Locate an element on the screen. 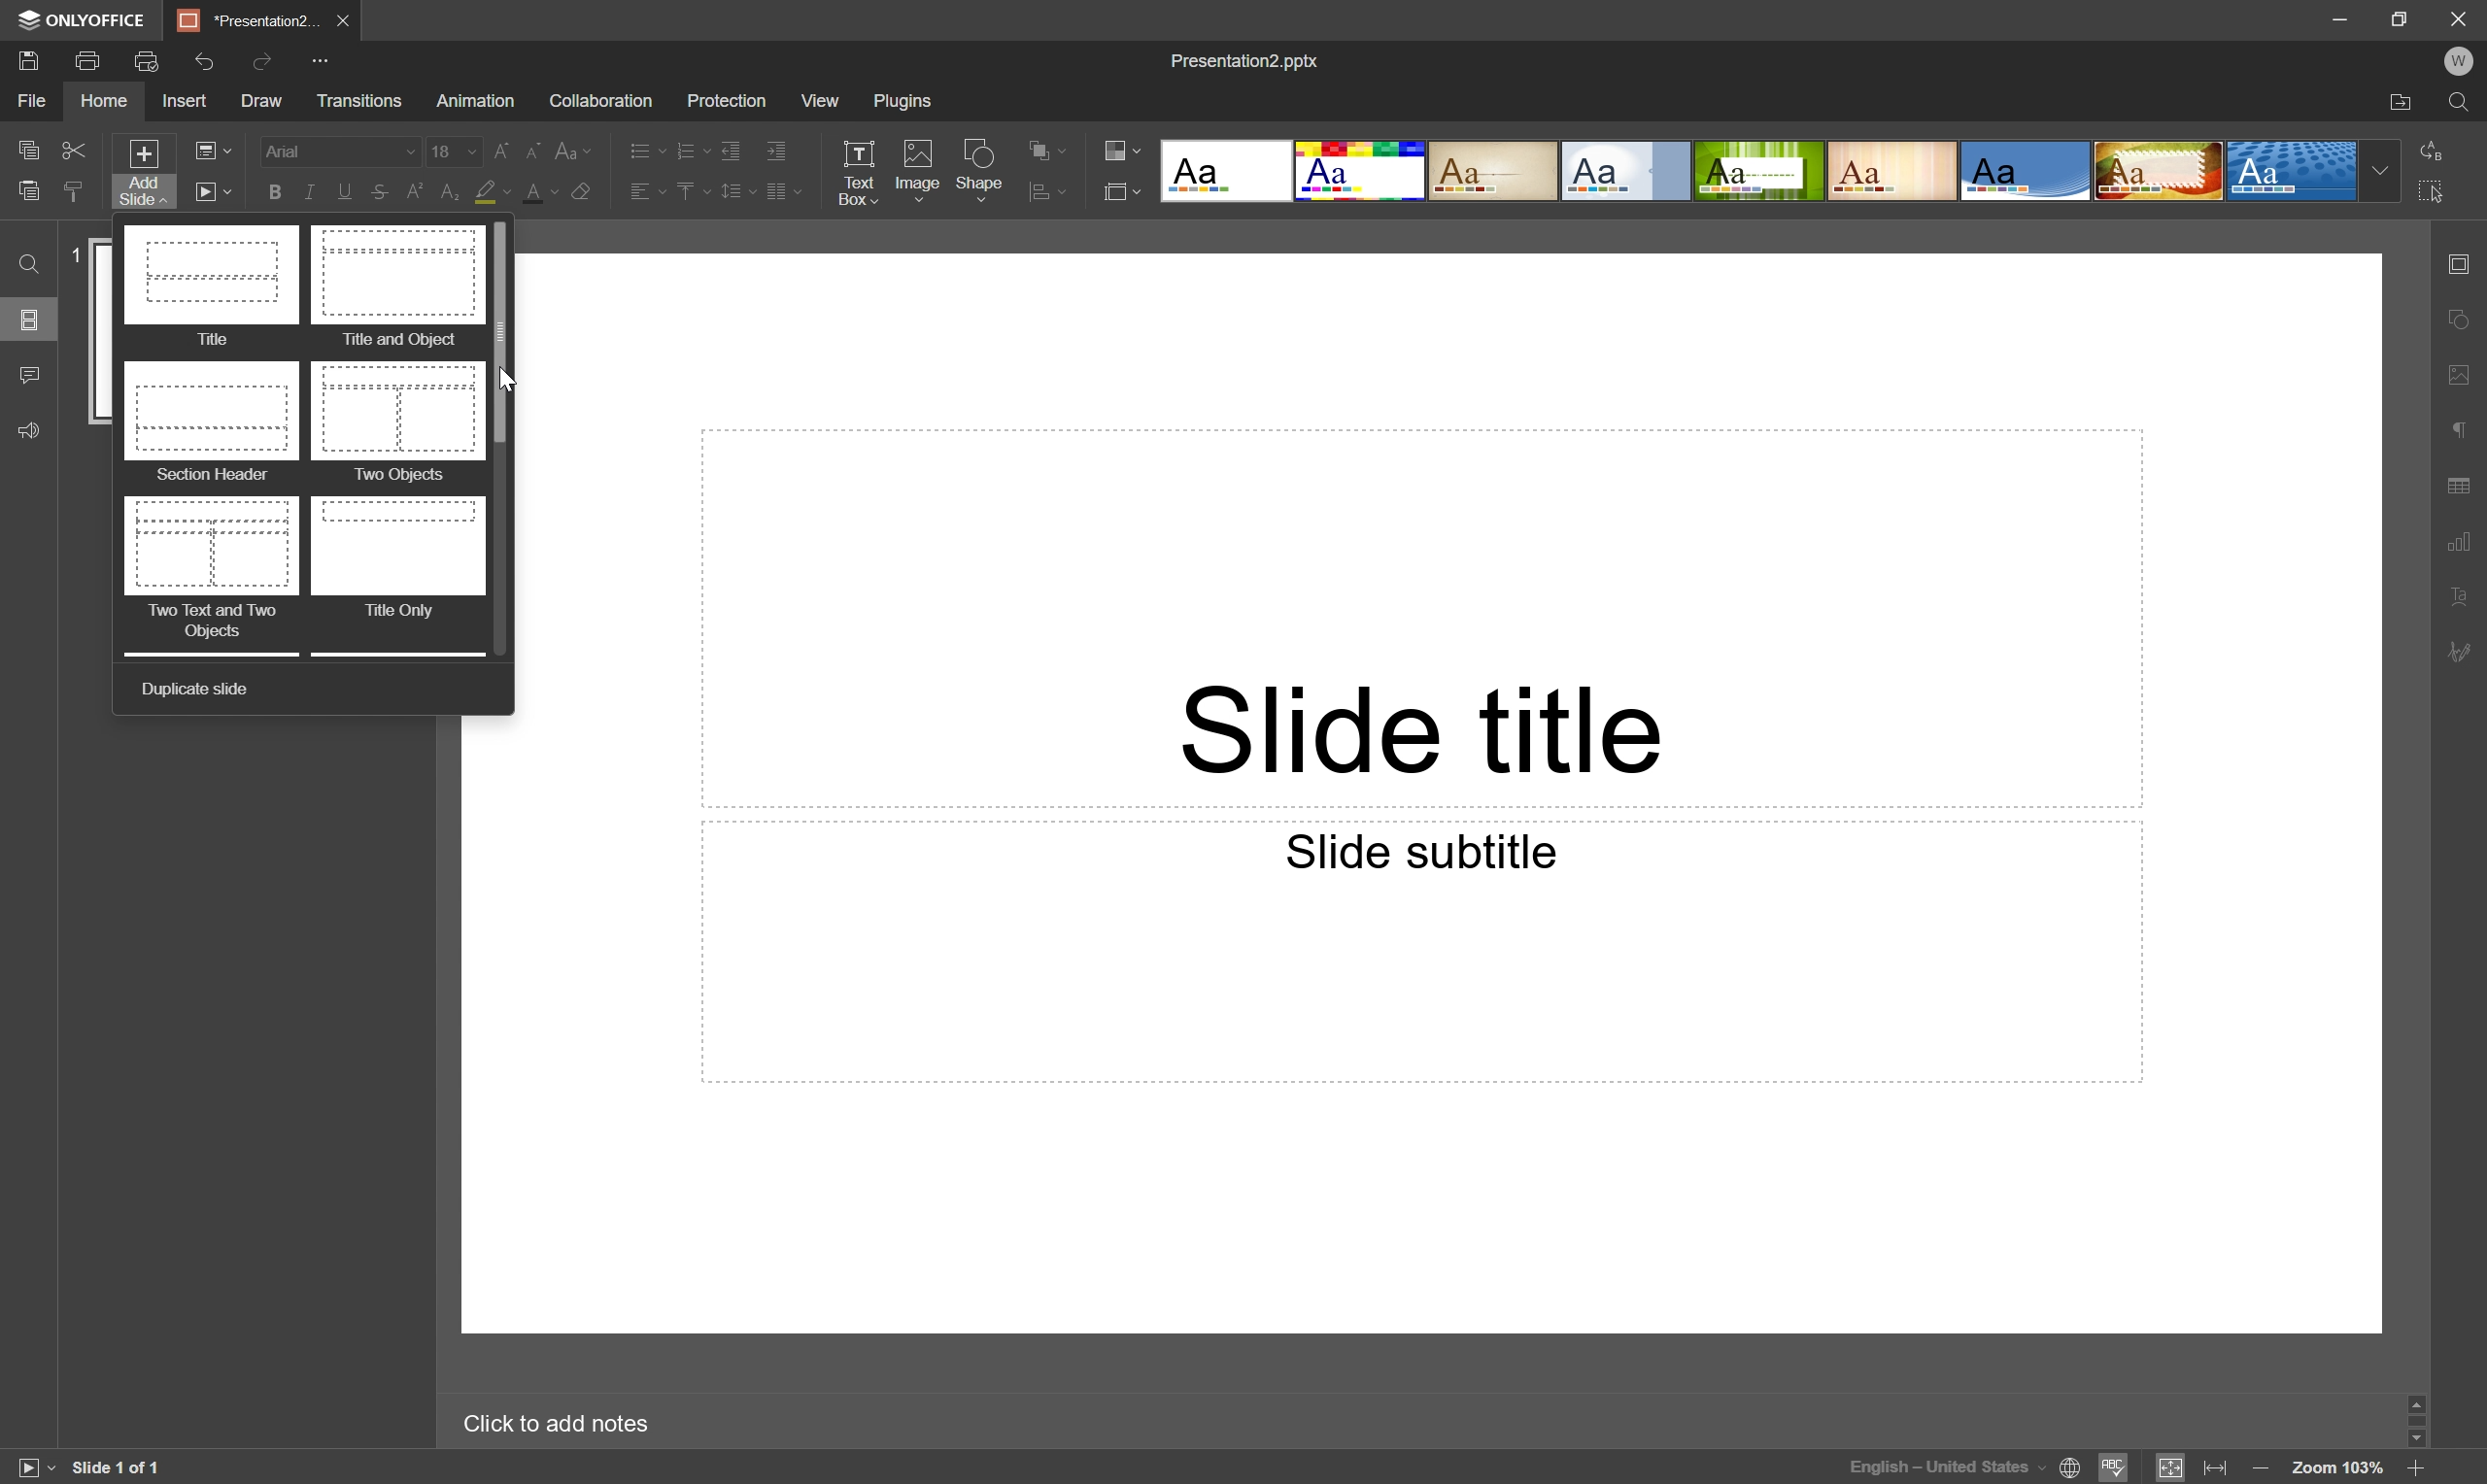  Fit to slide is located at coordinates (2172, 1466).